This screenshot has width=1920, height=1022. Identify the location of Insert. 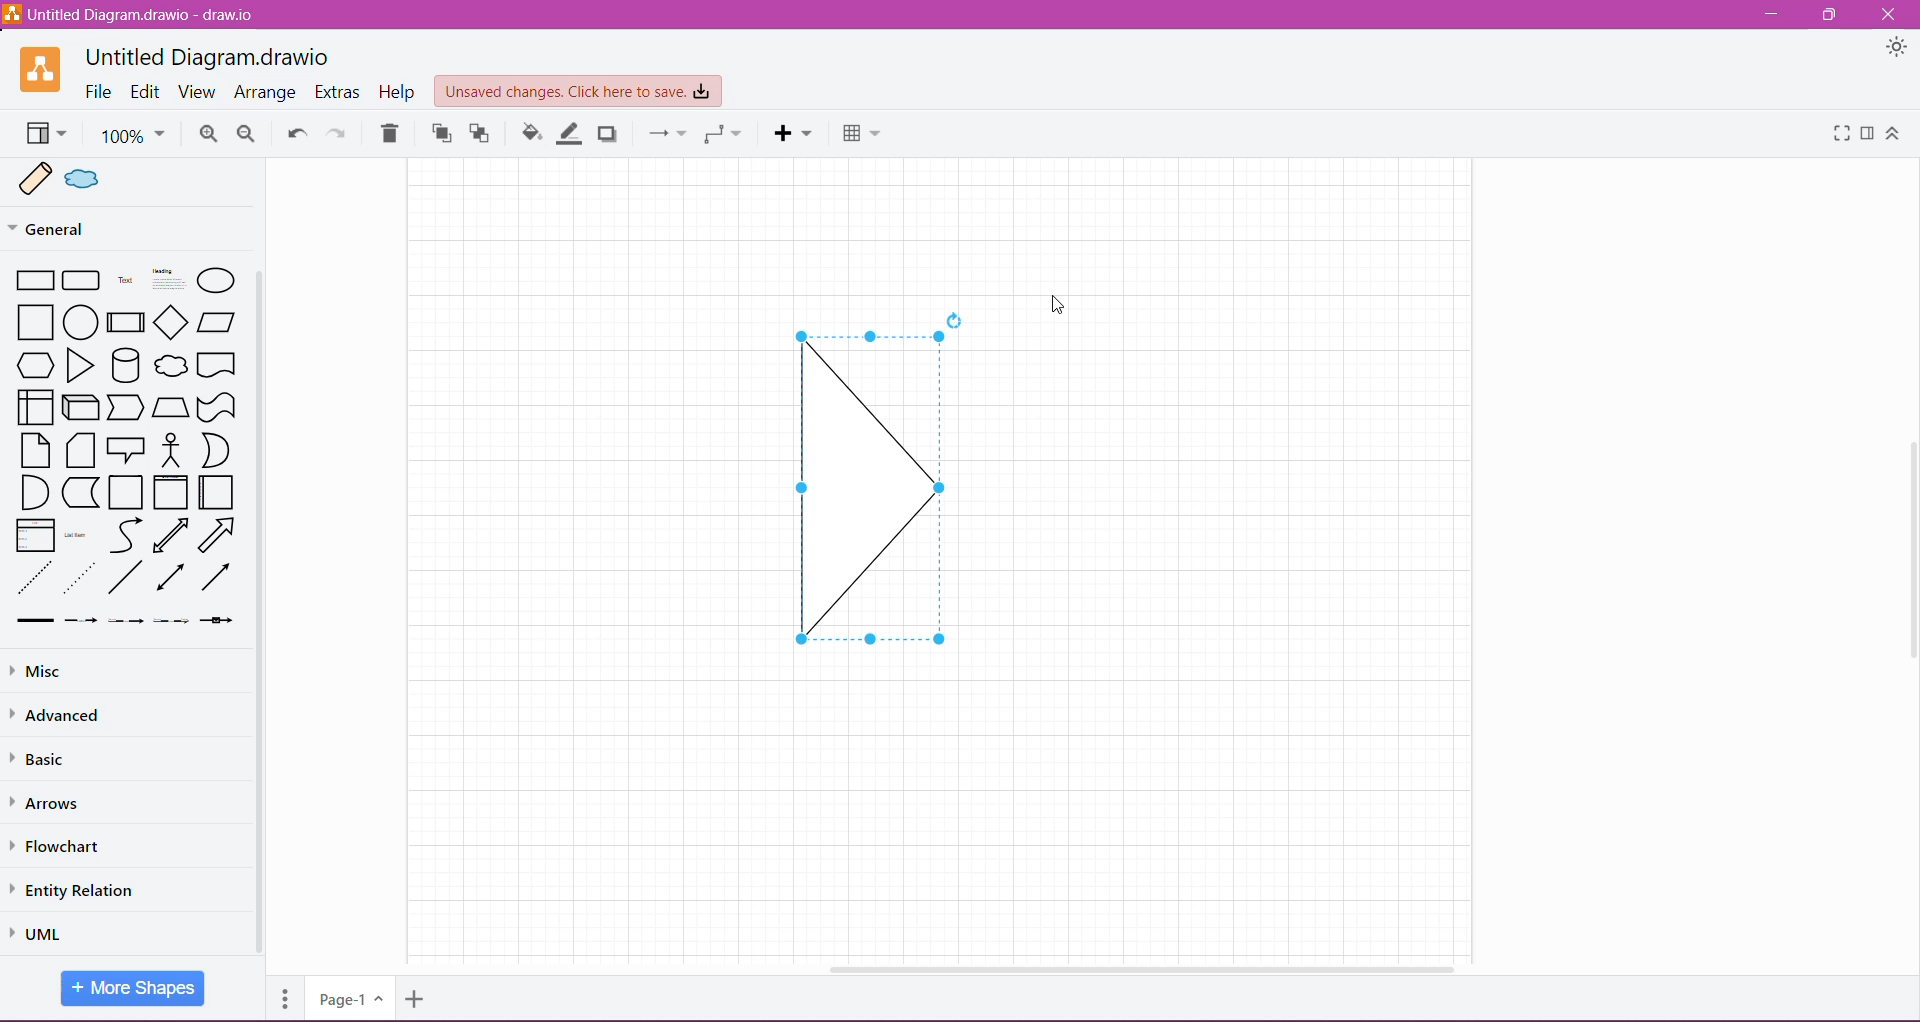
(794, 134).